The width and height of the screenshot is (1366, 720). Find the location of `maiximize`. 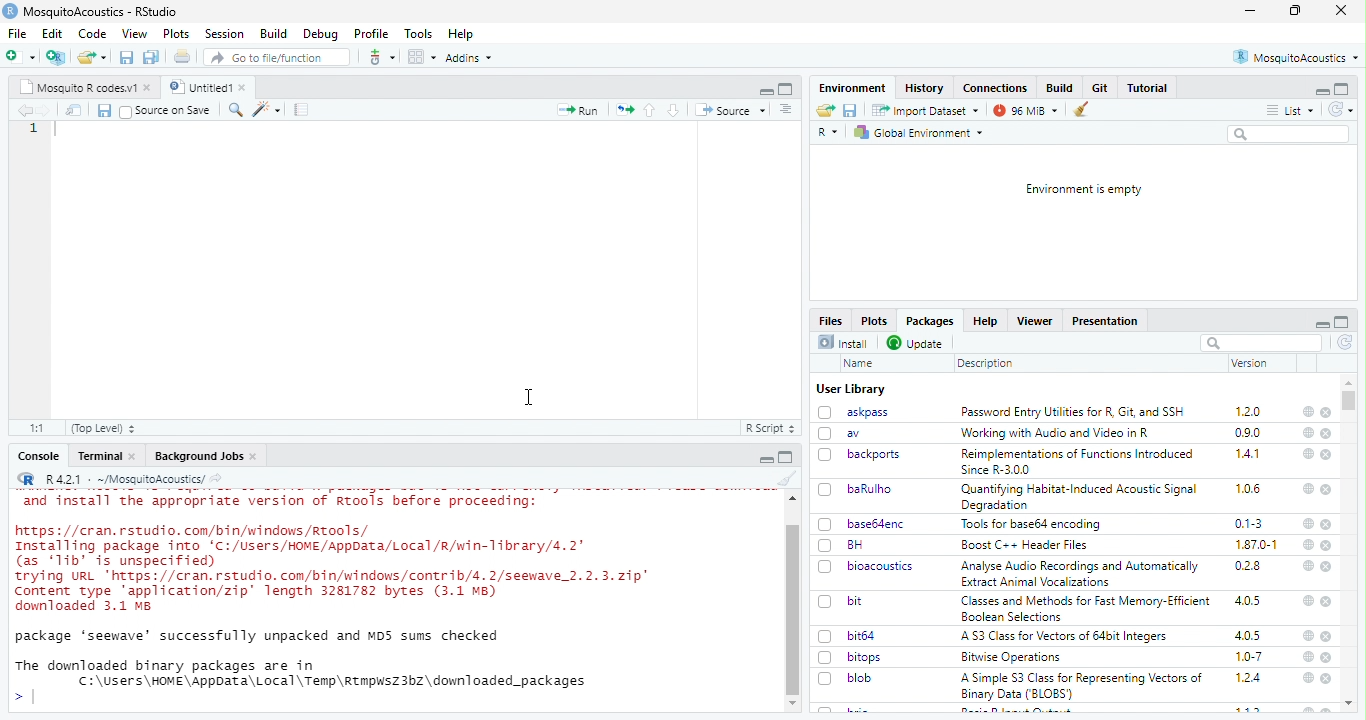

maiximize is located at coordinates (787, 457).